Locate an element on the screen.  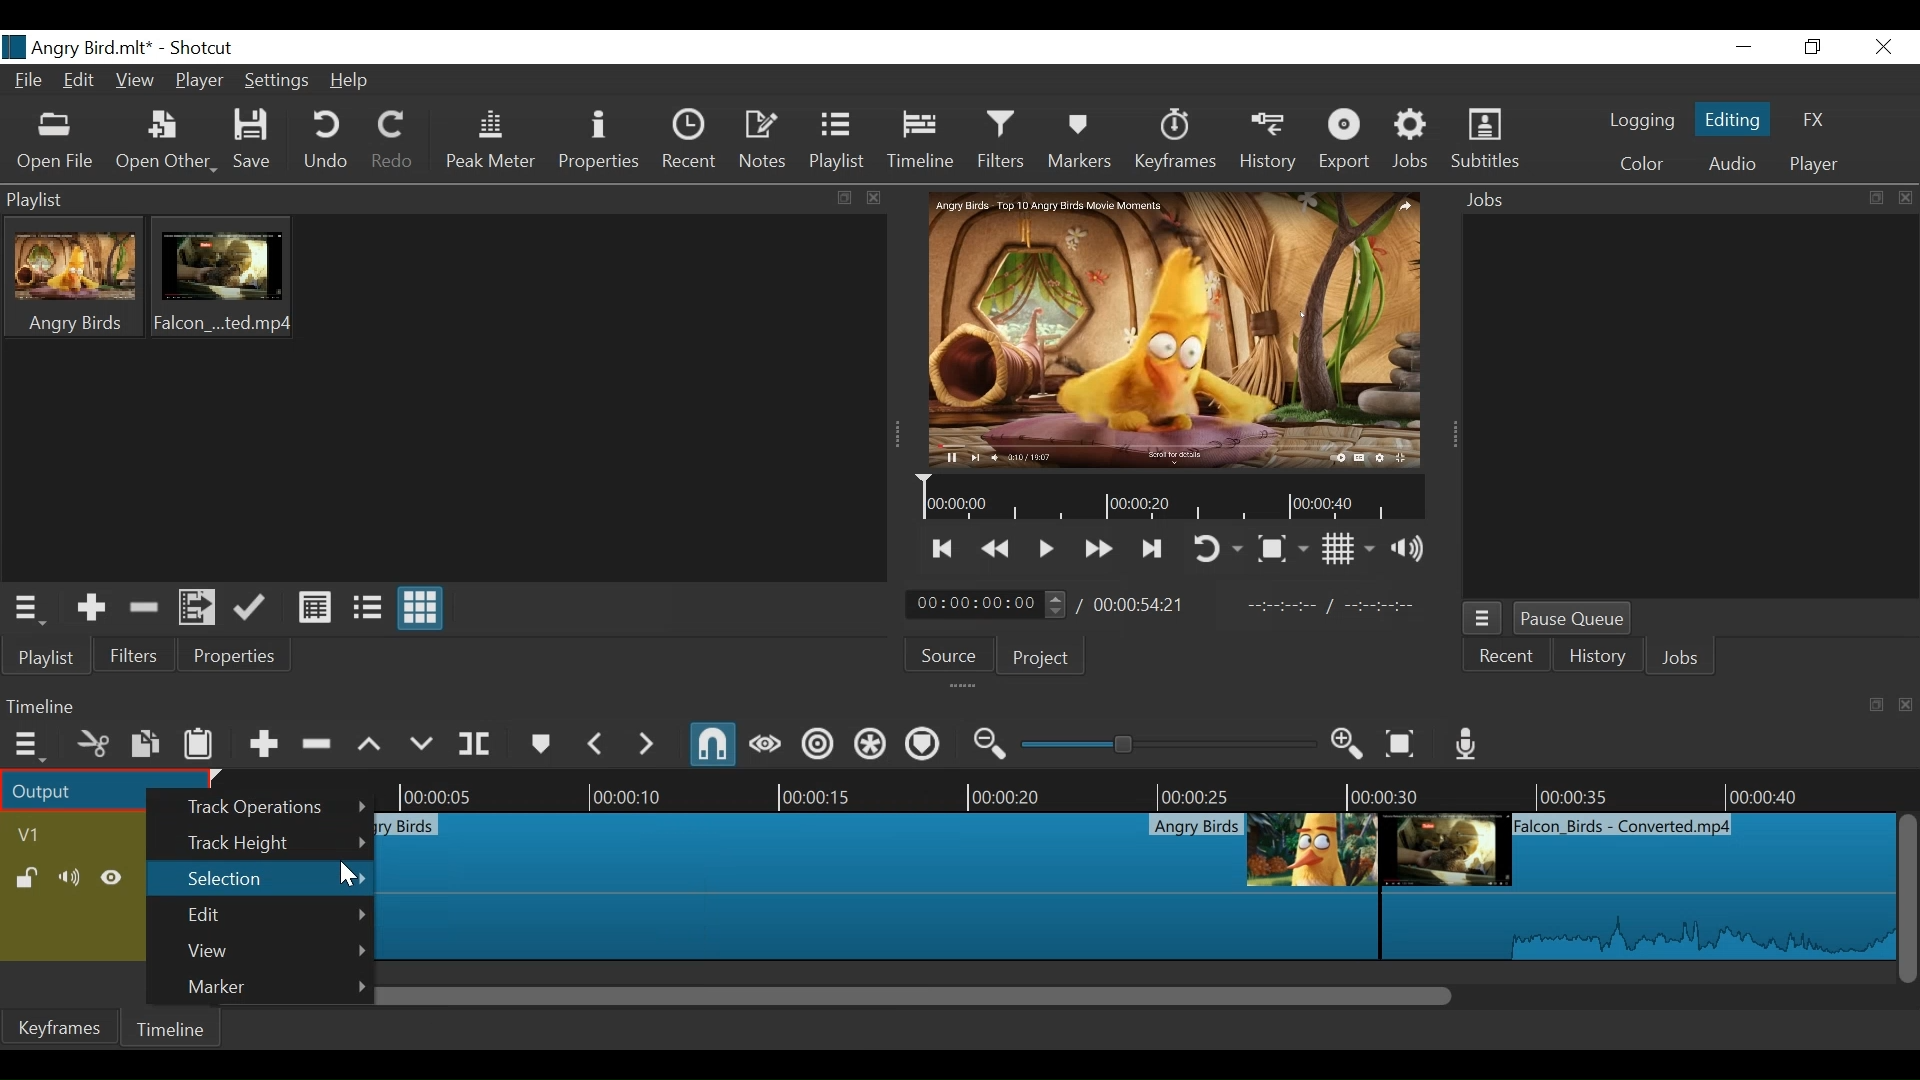
Subtitles is located at coordinates (1486, 142).